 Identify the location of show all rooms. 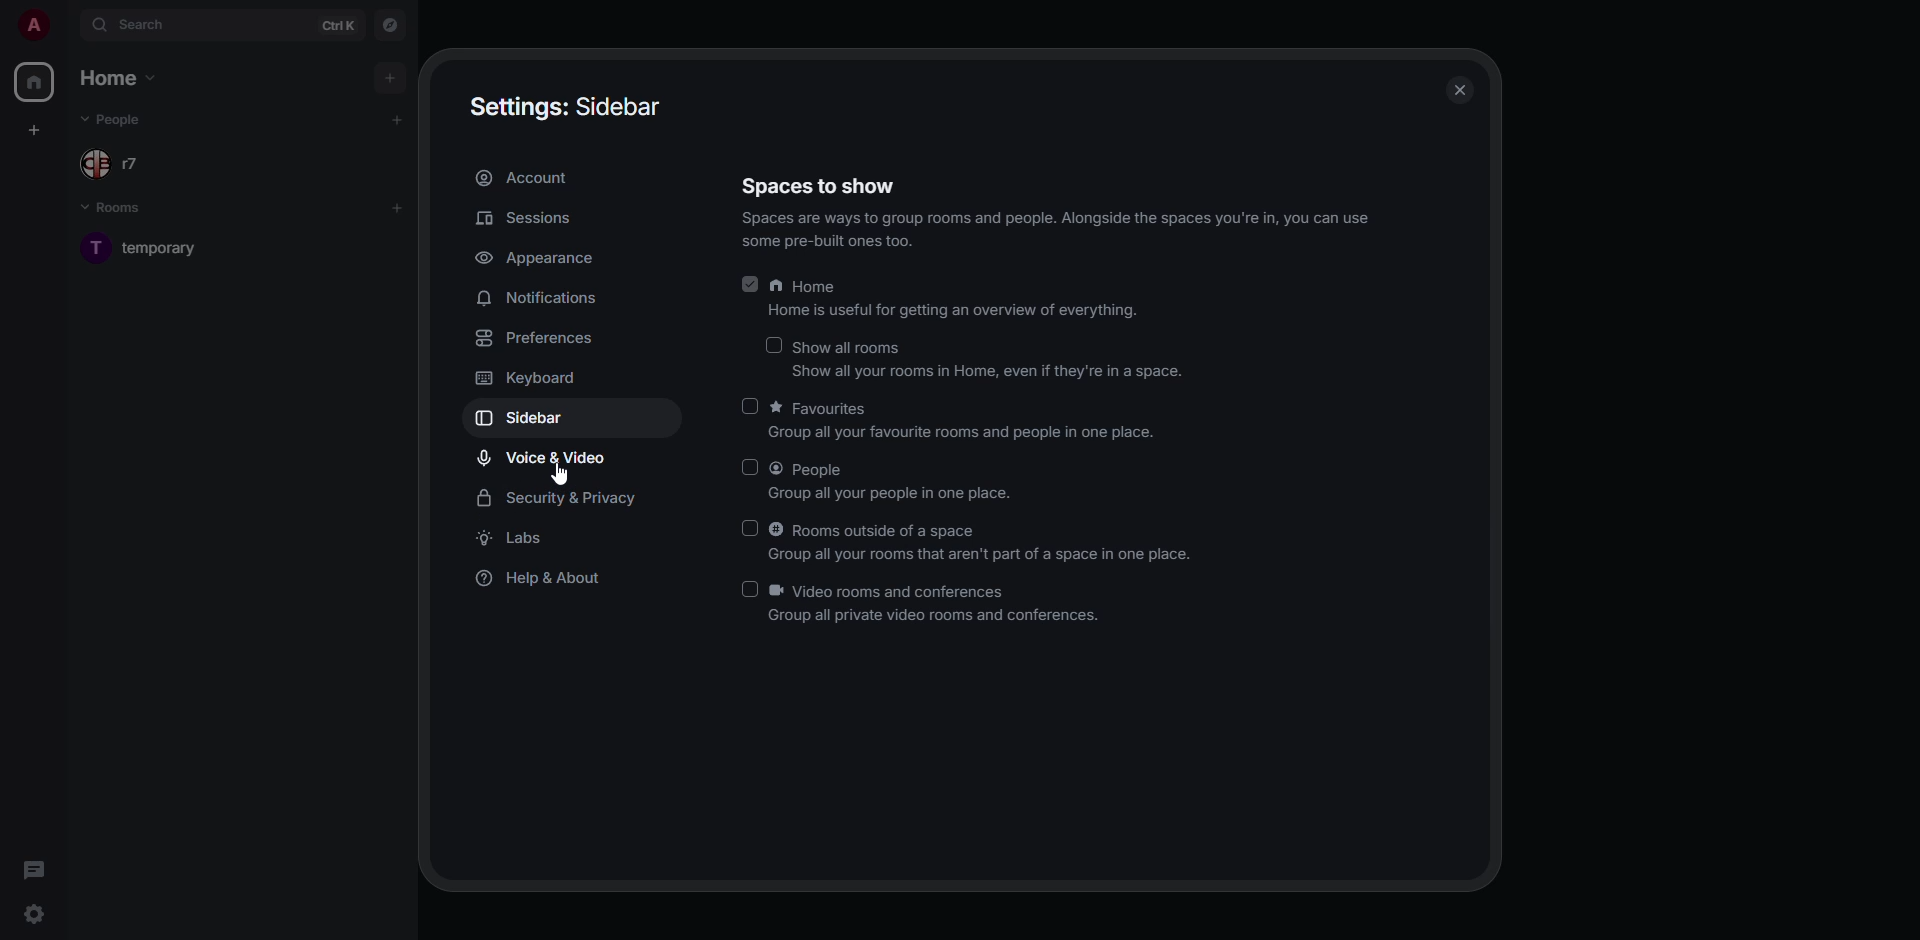
(990, 360).